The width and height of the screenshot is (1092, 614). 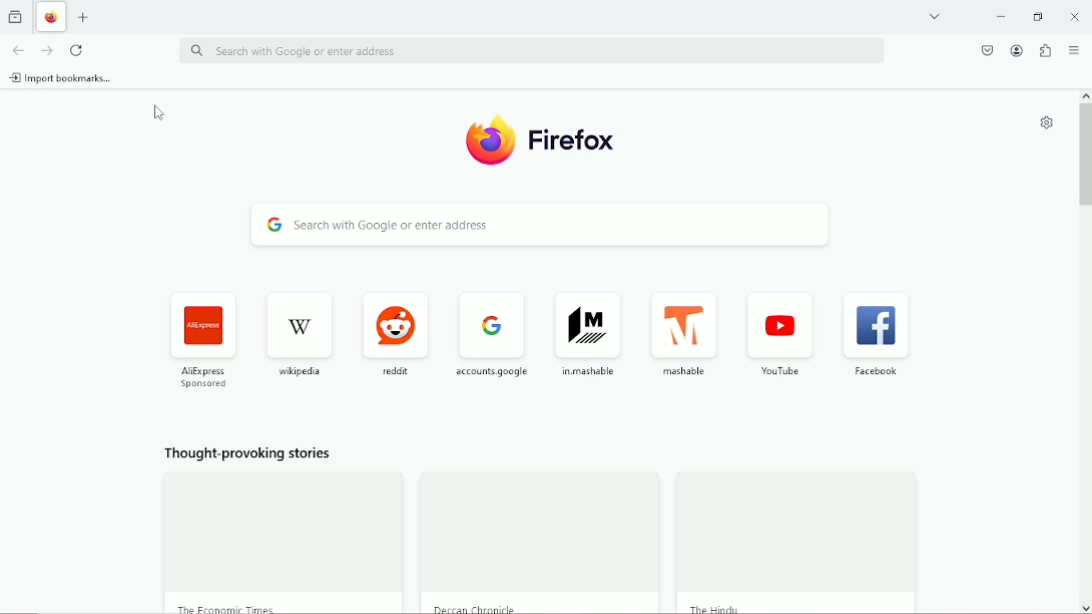 I want to click on The hindu, so click(x=722, y=607).